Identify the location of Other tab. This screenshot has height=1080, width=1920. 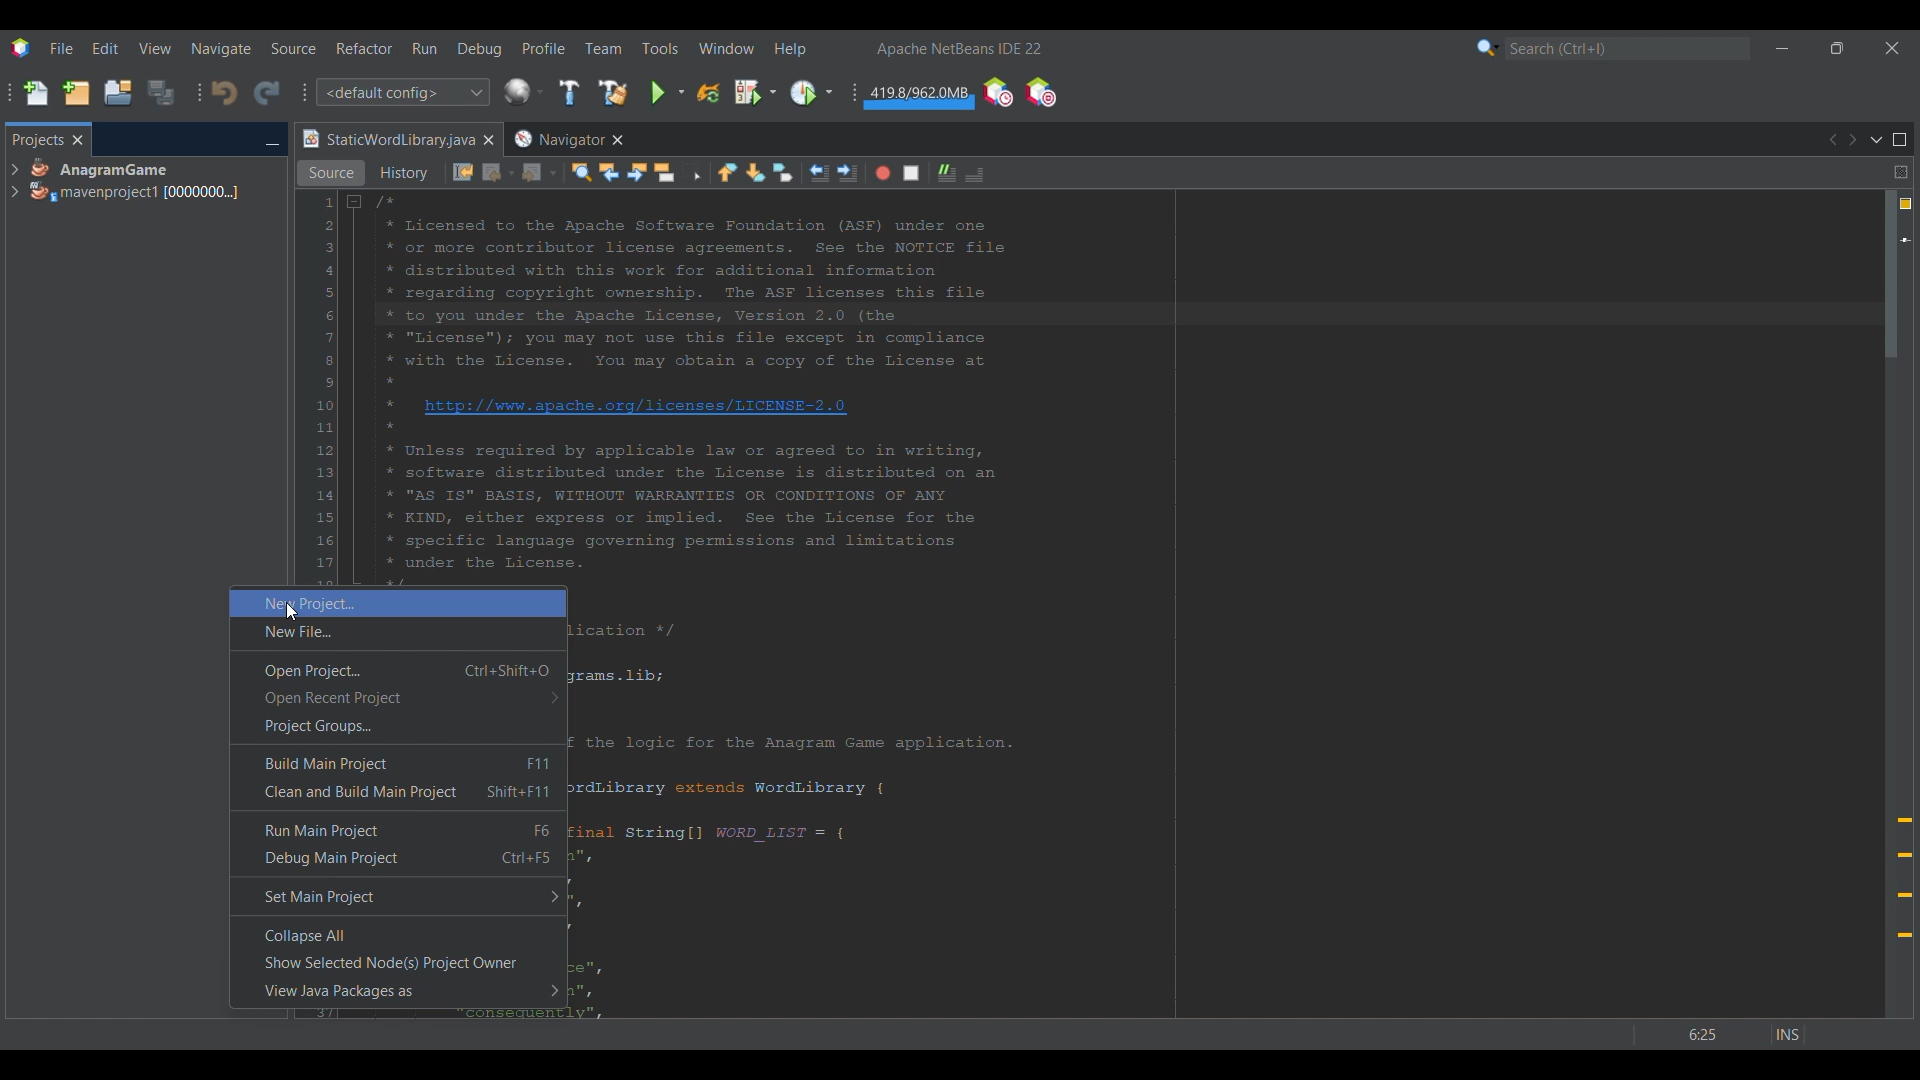
(567, 139).